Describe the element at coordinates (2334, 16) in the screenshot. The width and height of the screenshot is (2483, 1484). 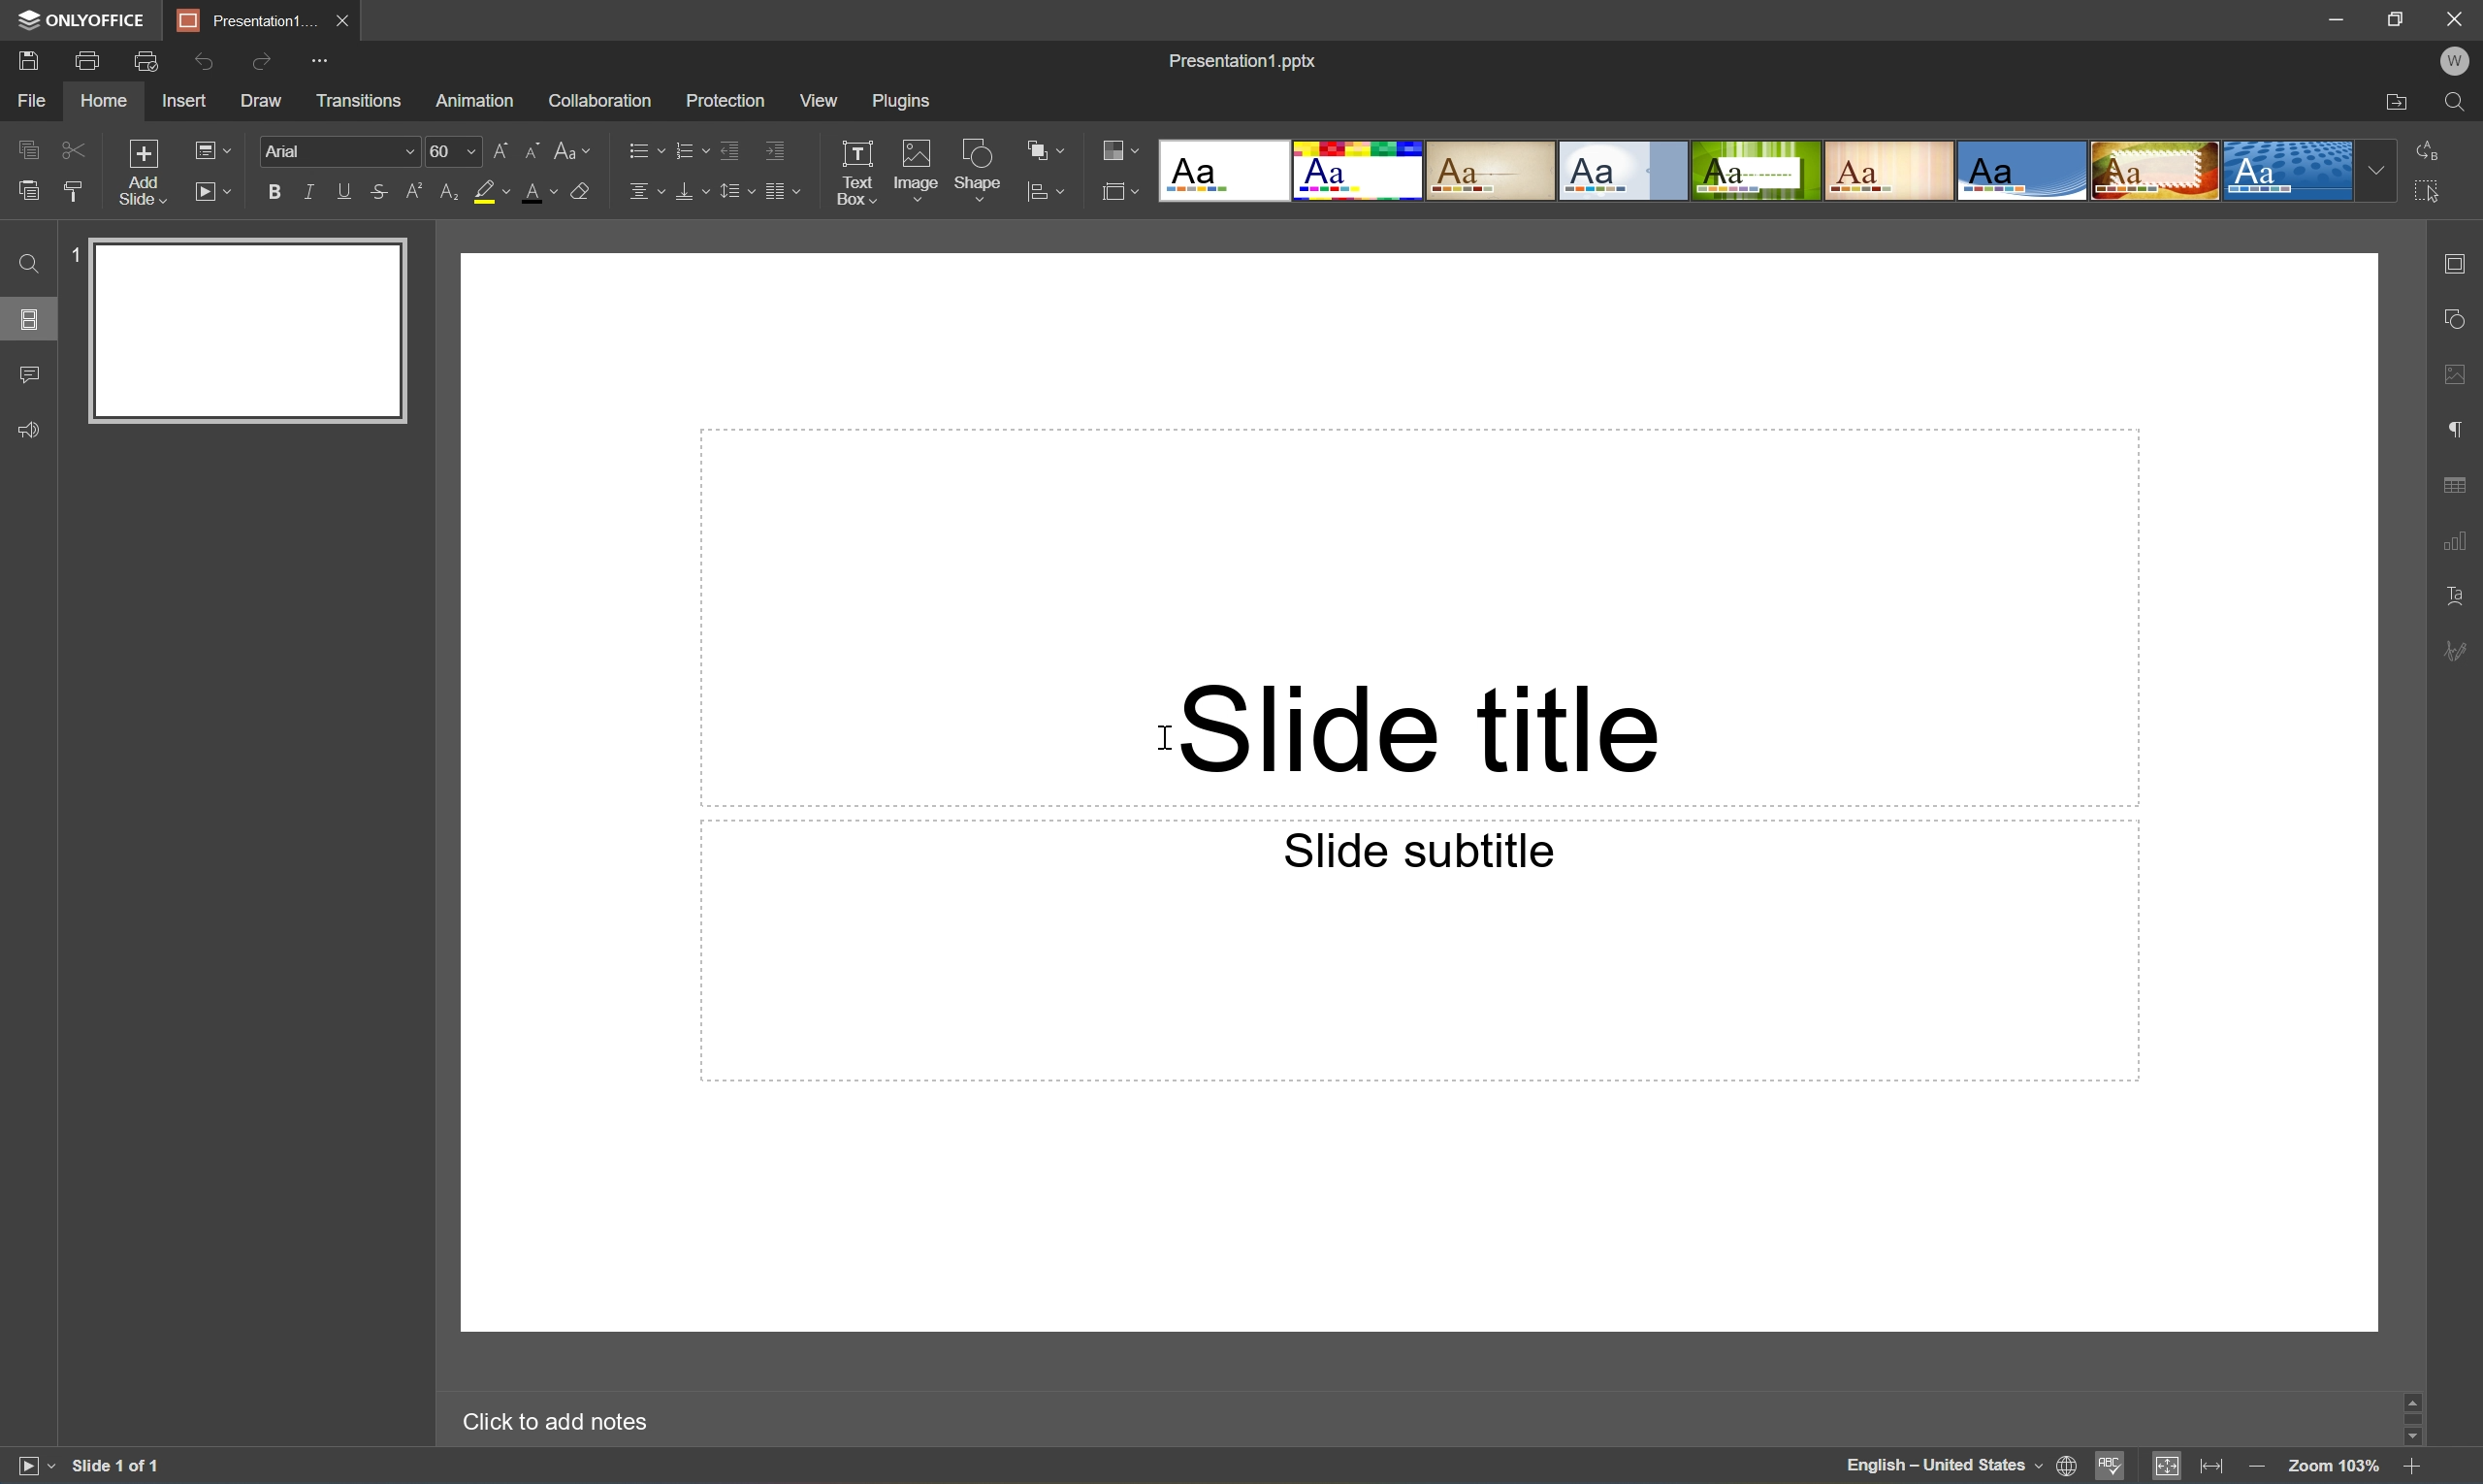
I see `Minimize` at that location.